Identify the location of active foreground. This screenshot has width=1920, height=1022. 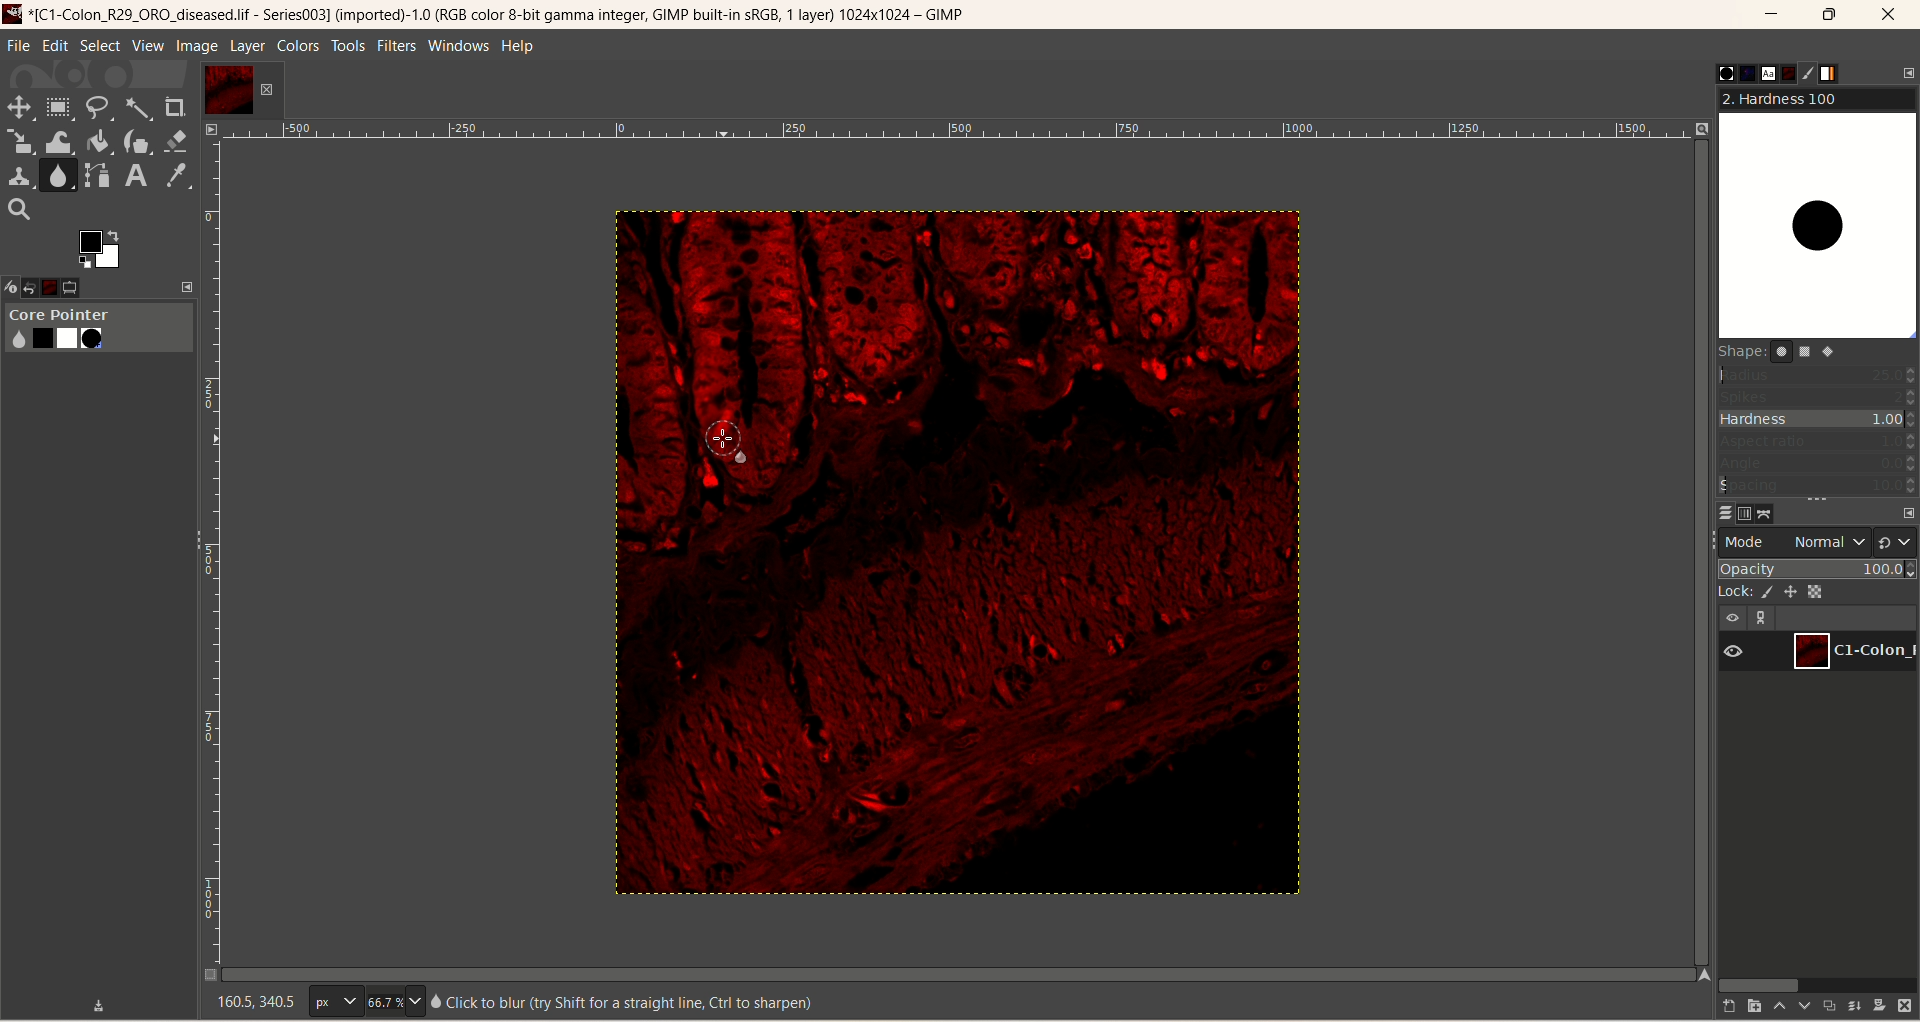
(102, 249).